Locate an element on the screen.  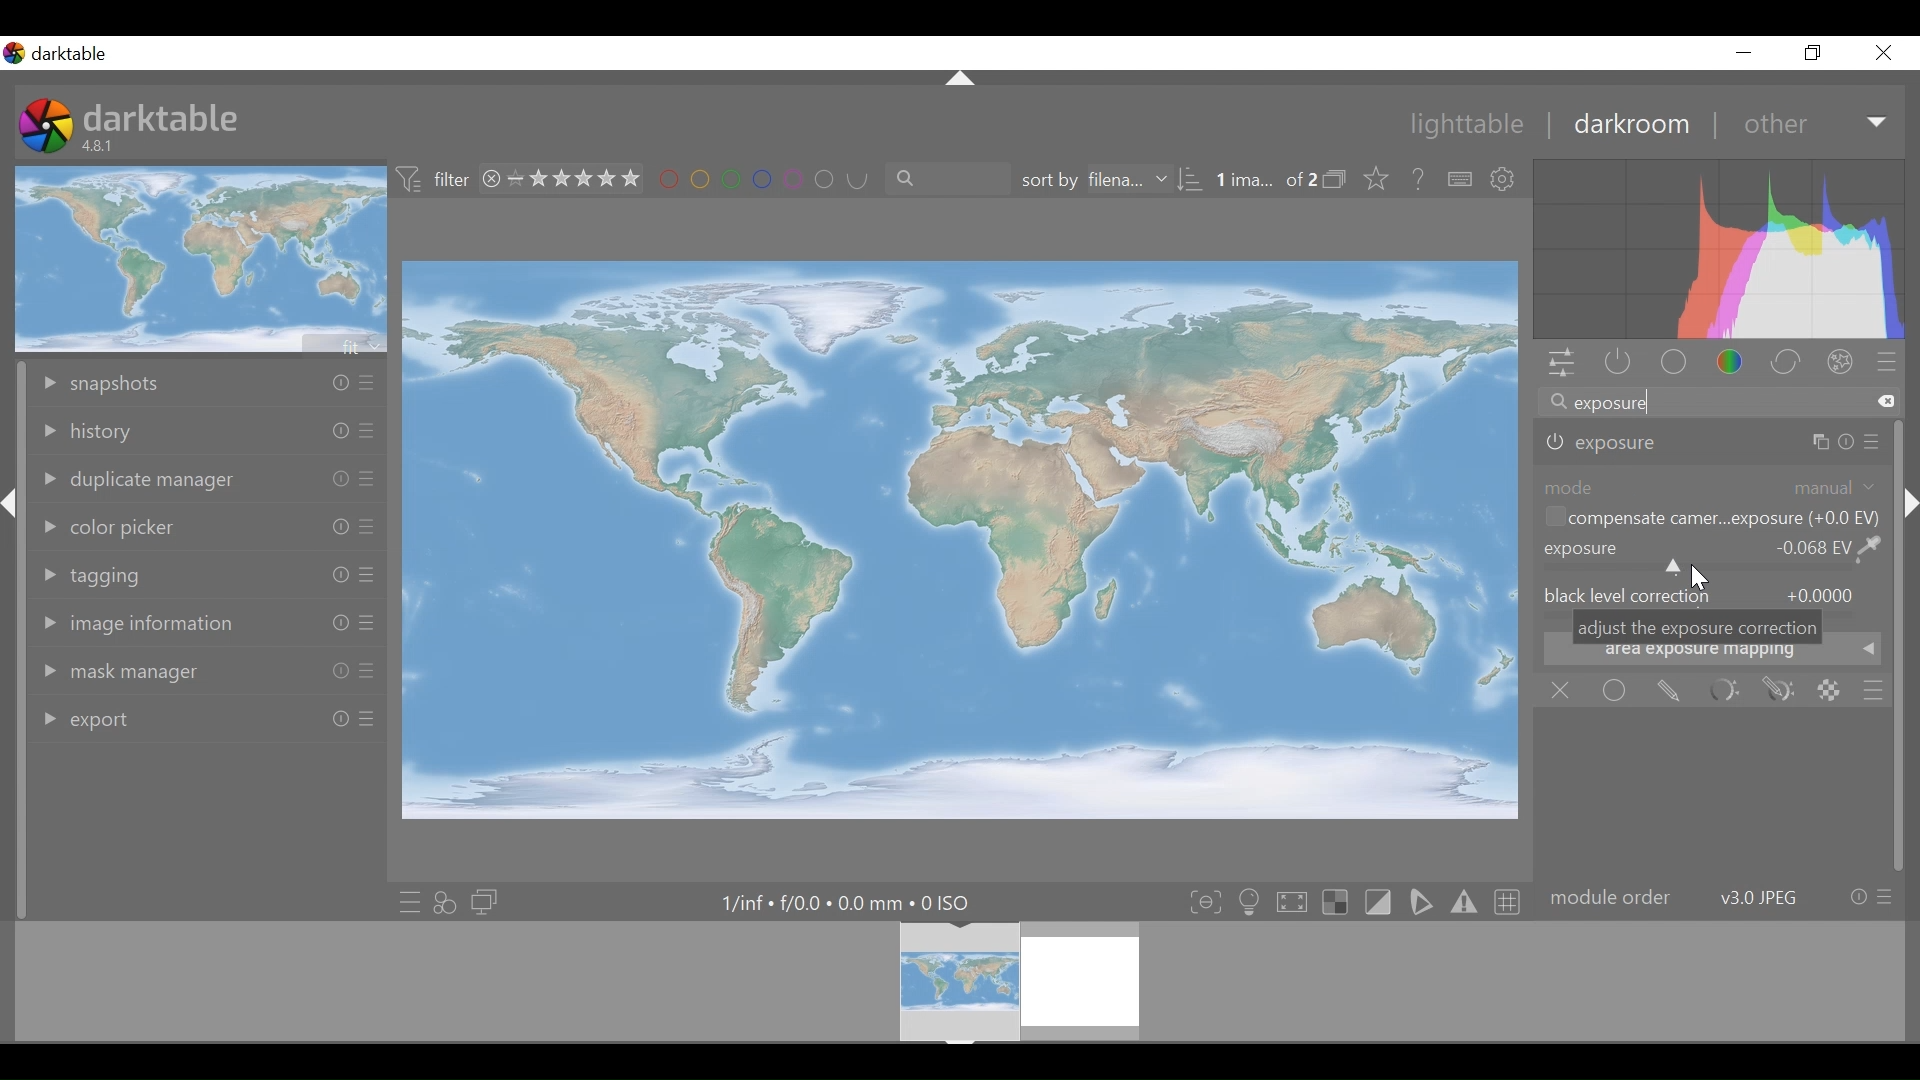
Minimize is located at coordinates (1744, 52).